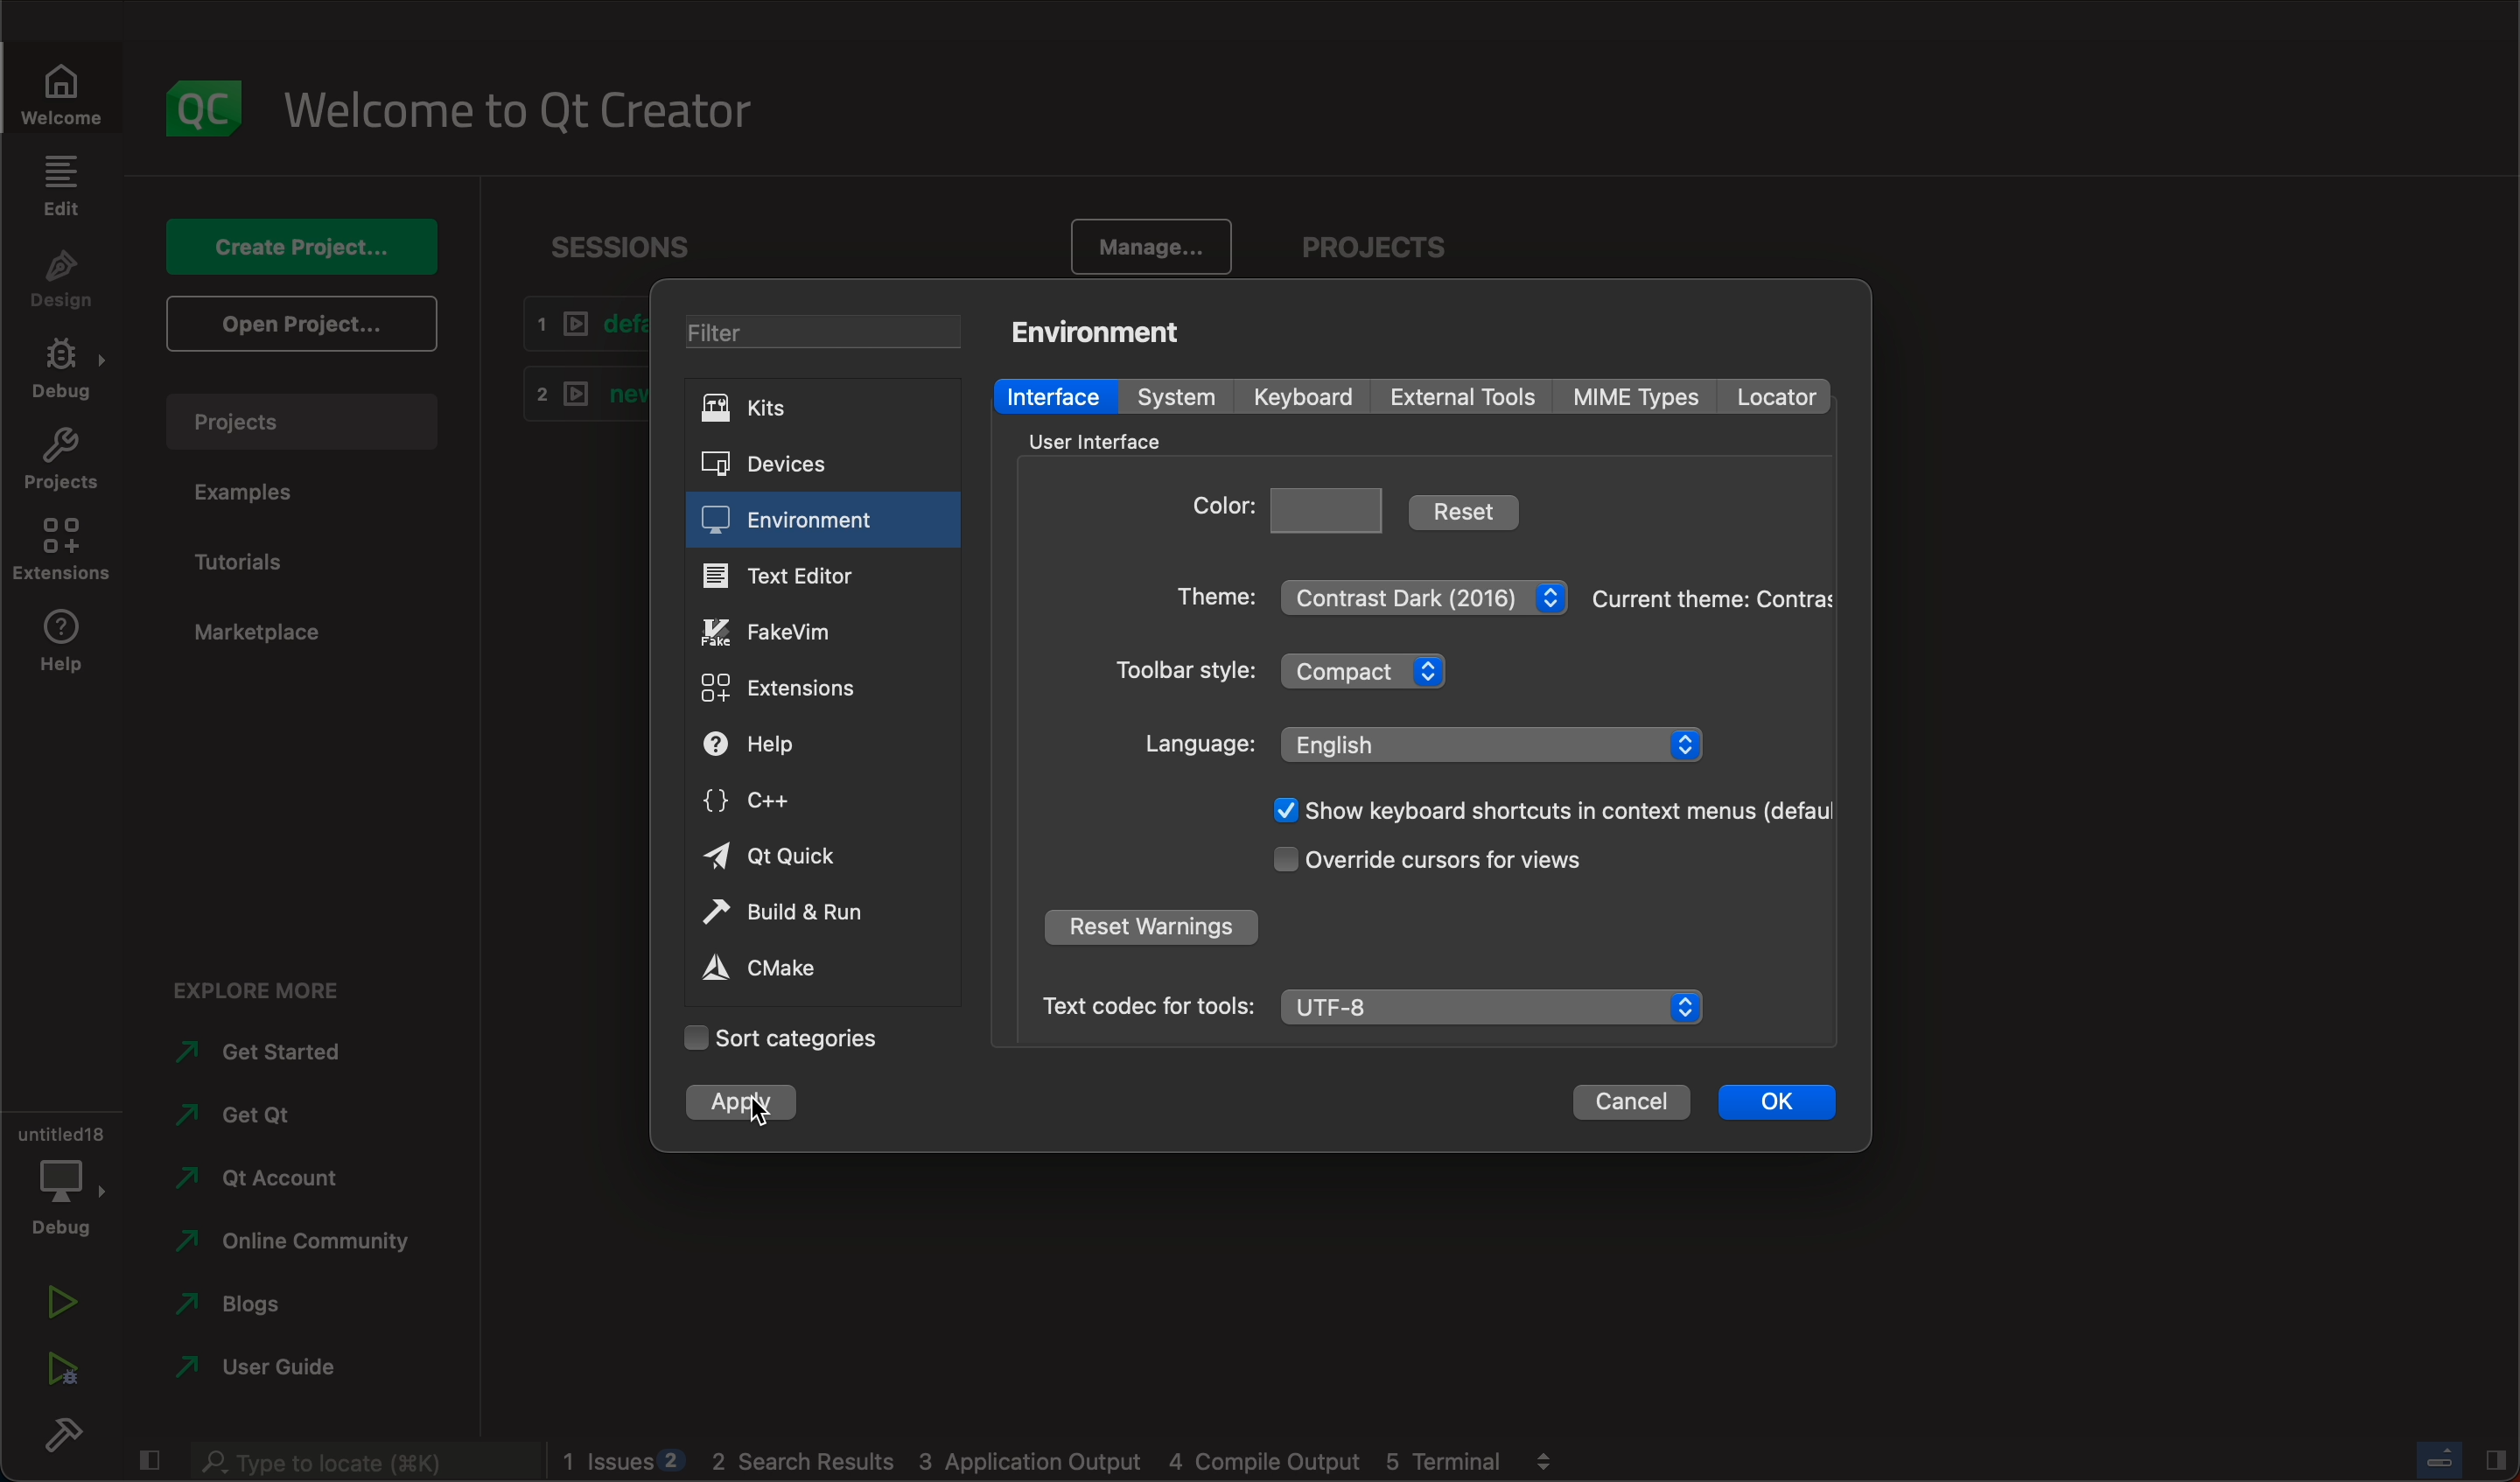 The image size is (2520, 1482). What do you see at coordinates (1785, 394) in the screenshot?
I see `locator` at bounding box center [1785, 394].